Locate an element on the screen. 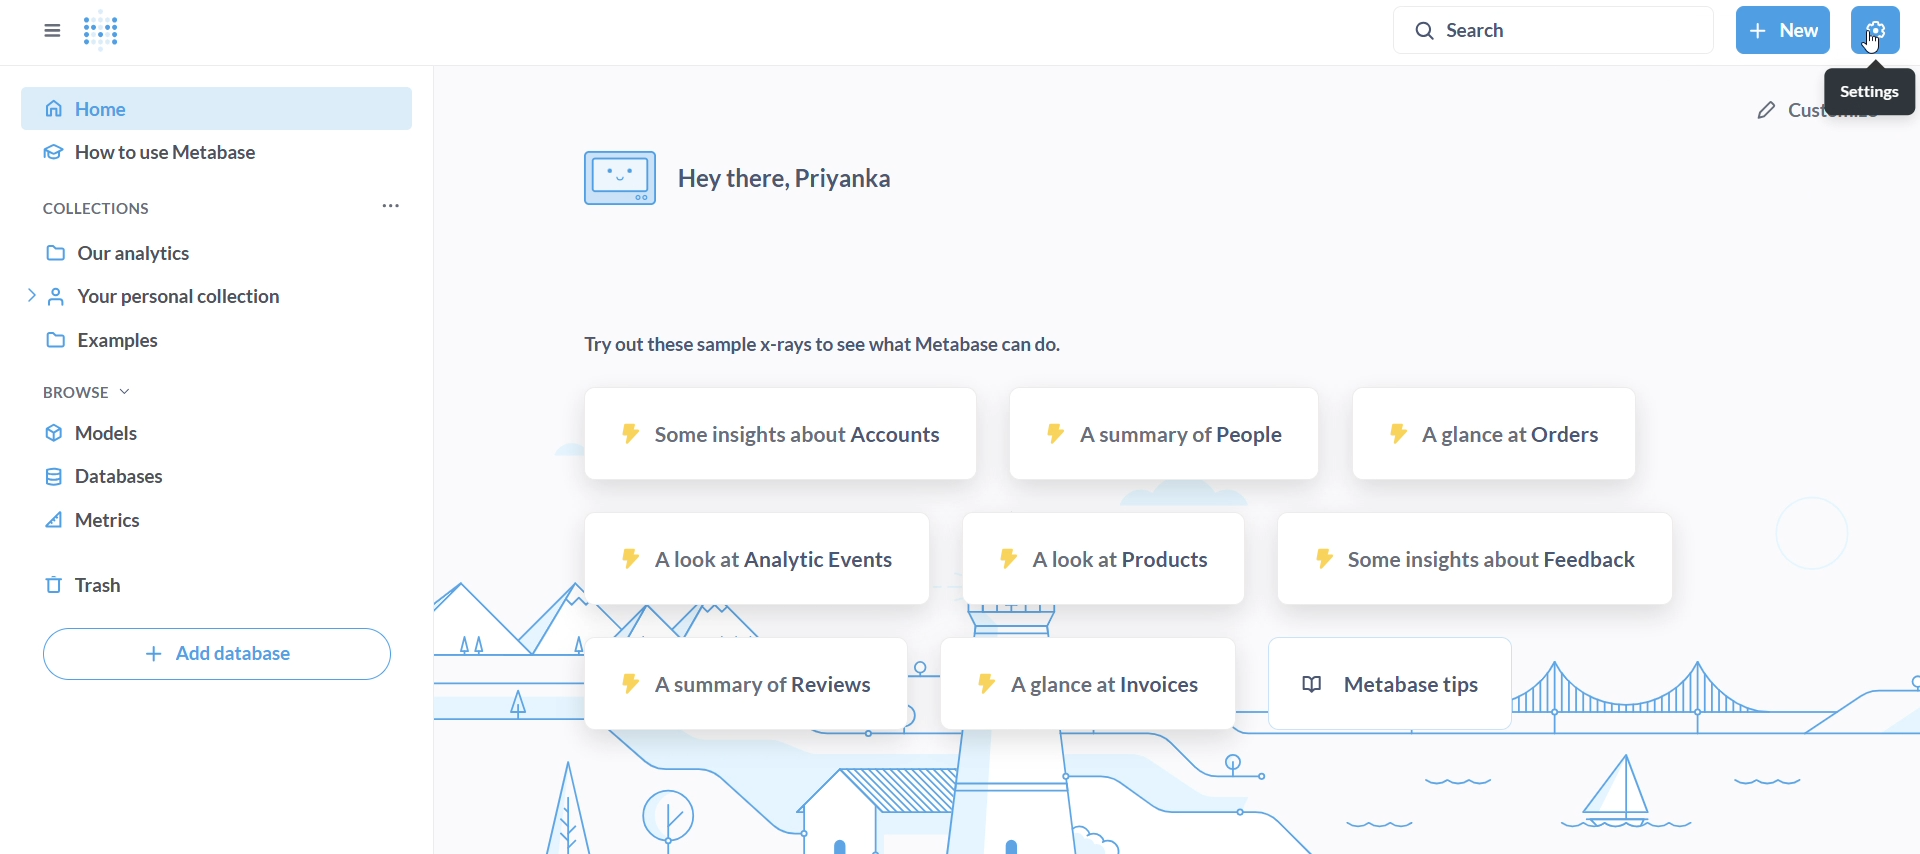 Image resolution: width=1920 pixels, height=854 pixels. metrics is located at coordinates (220, 527).